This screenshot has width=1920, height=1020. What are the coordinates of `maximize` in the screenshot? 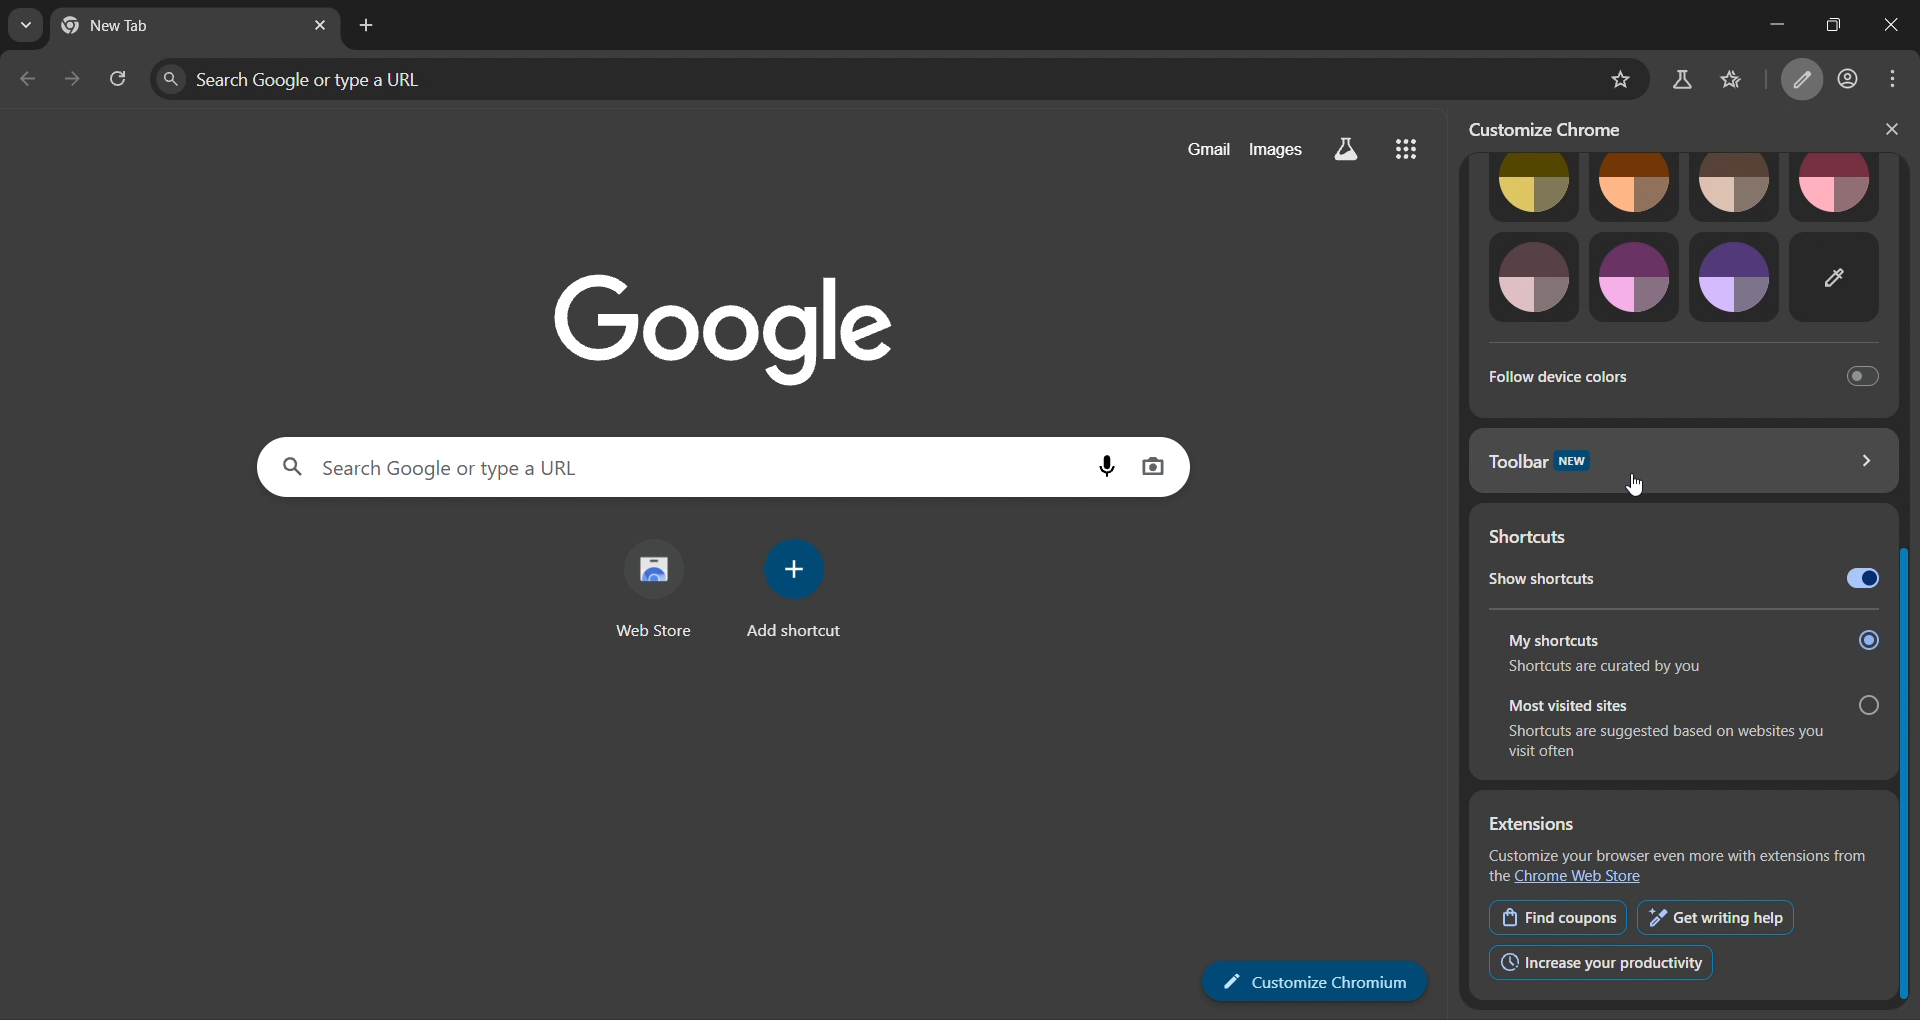 It's located at (1828, 23).